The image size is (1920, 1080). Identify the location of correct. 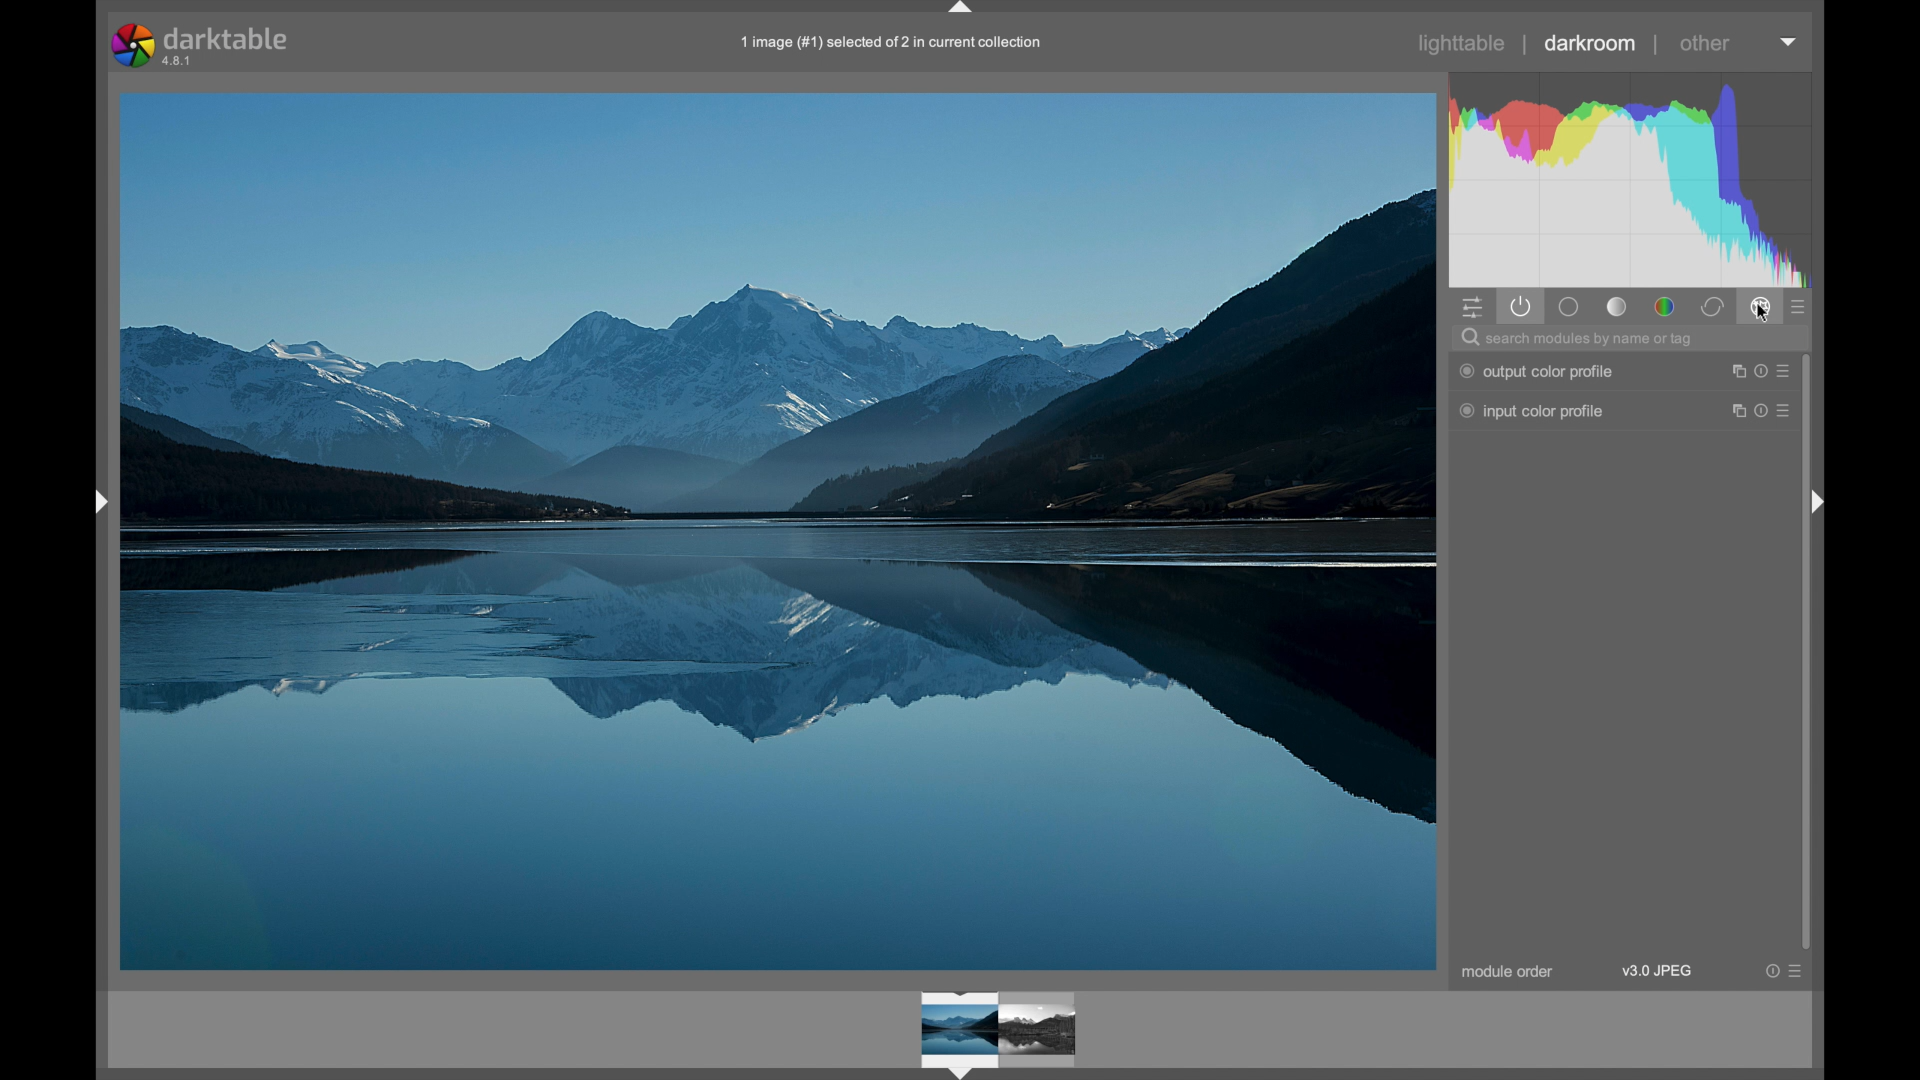
(1712, 308).